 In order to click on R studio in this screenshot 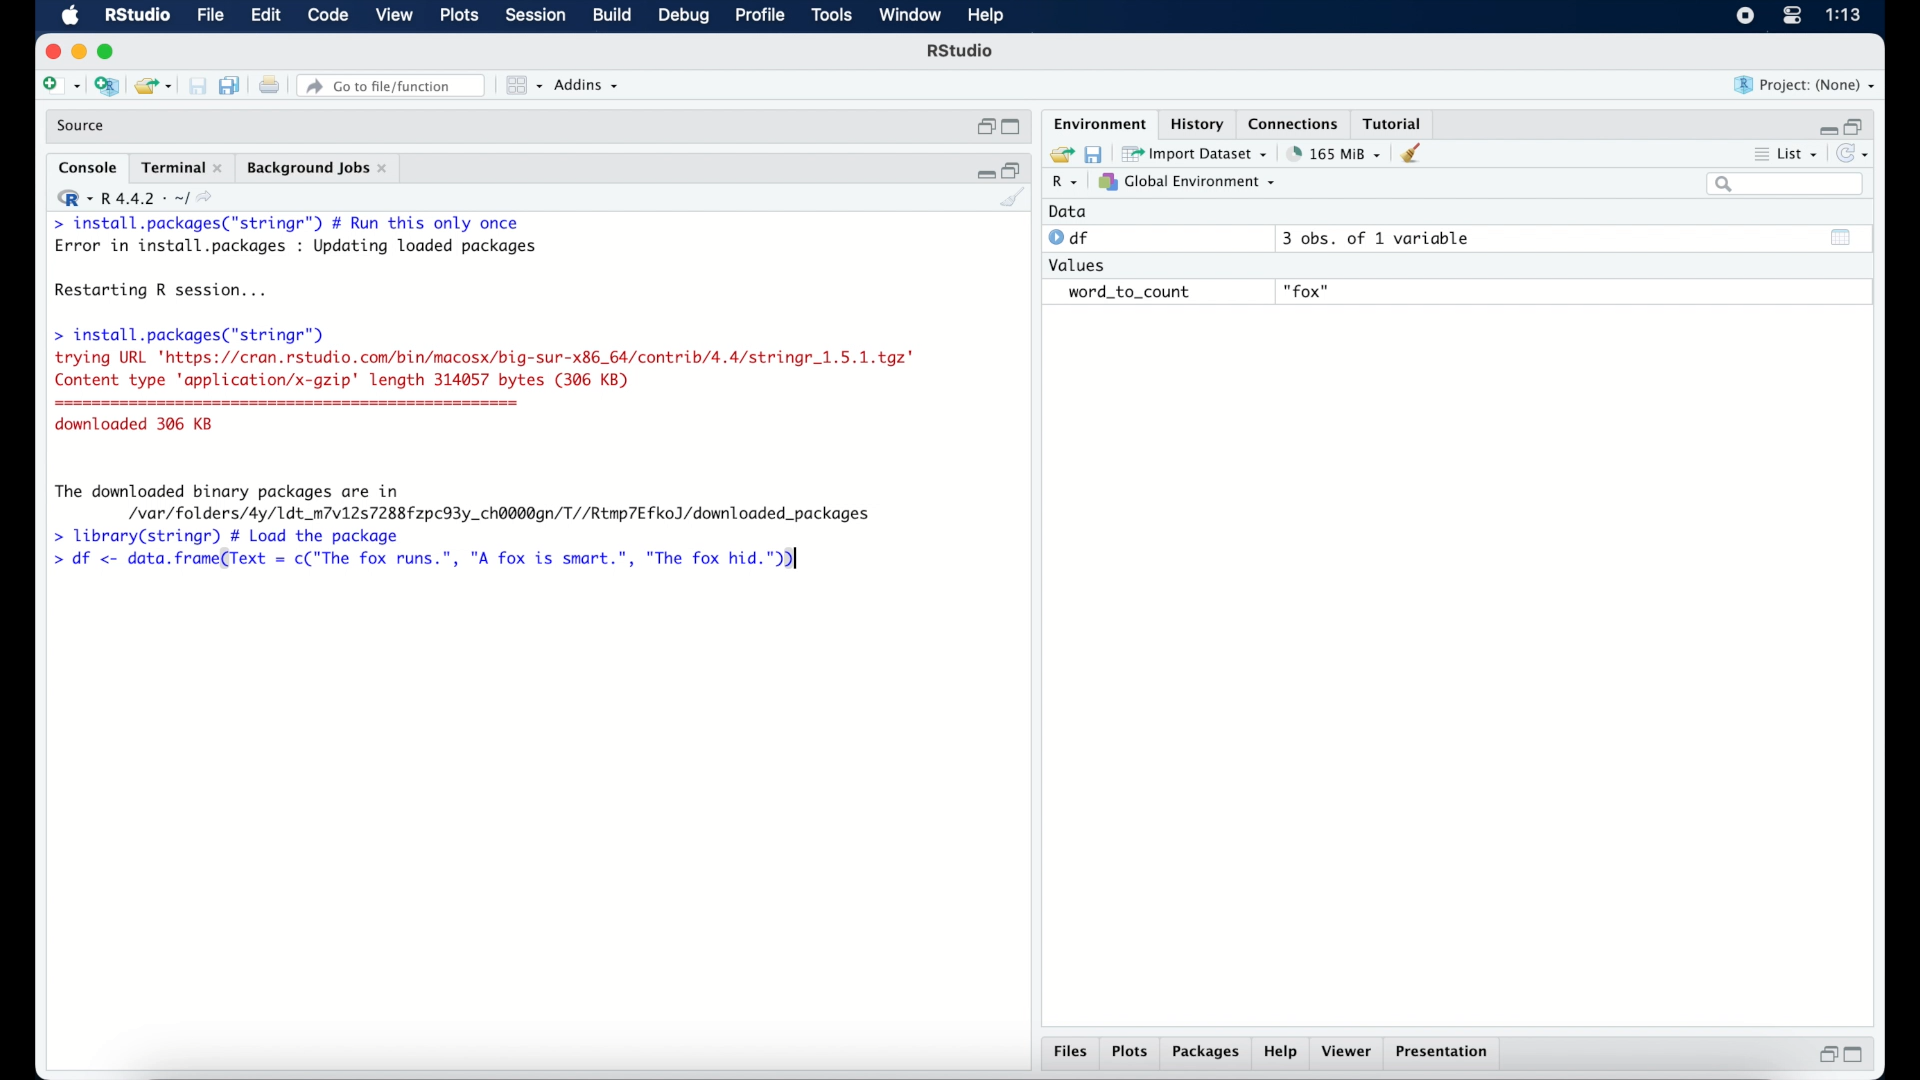, I will do `click(960, 51)`.